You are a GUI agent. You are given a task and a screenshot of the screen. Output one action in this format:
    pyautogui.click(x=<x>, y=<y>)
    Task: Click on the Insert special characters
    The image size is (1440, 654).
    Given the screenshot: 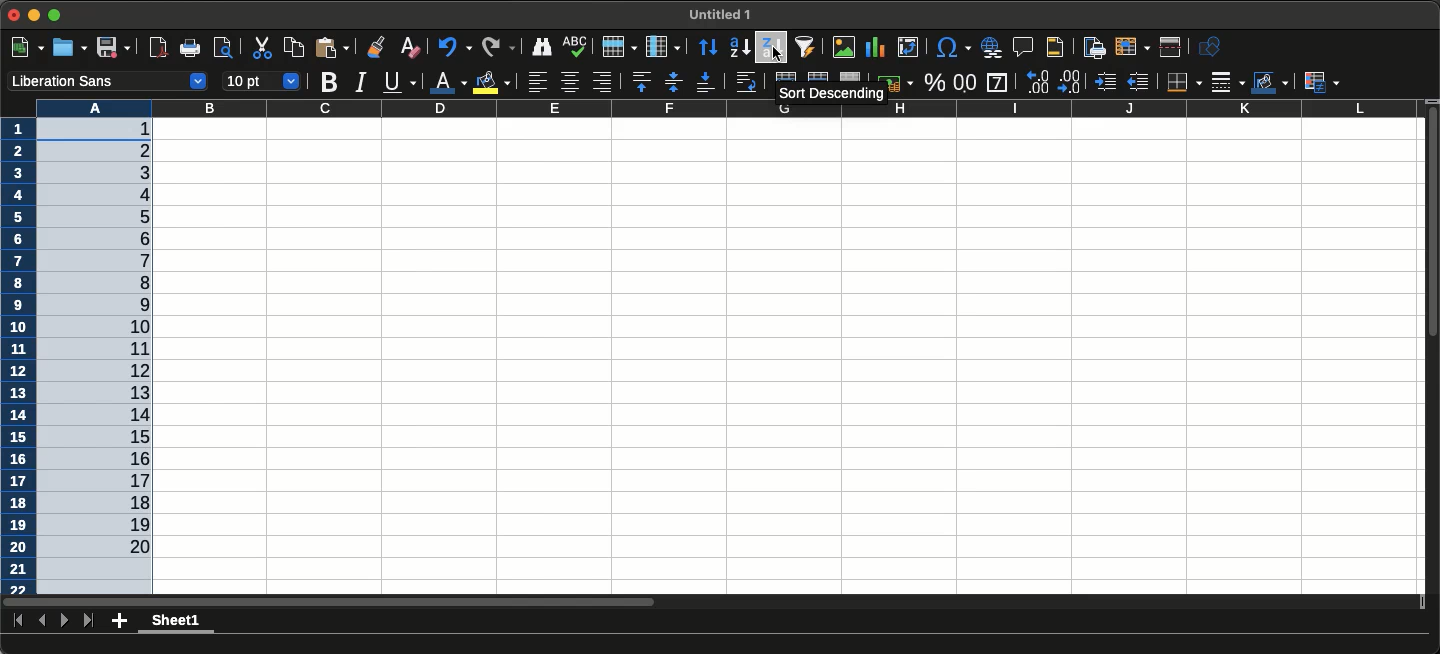 What is the action you would take?
    pyautogui.click(x=952, y=47)
    